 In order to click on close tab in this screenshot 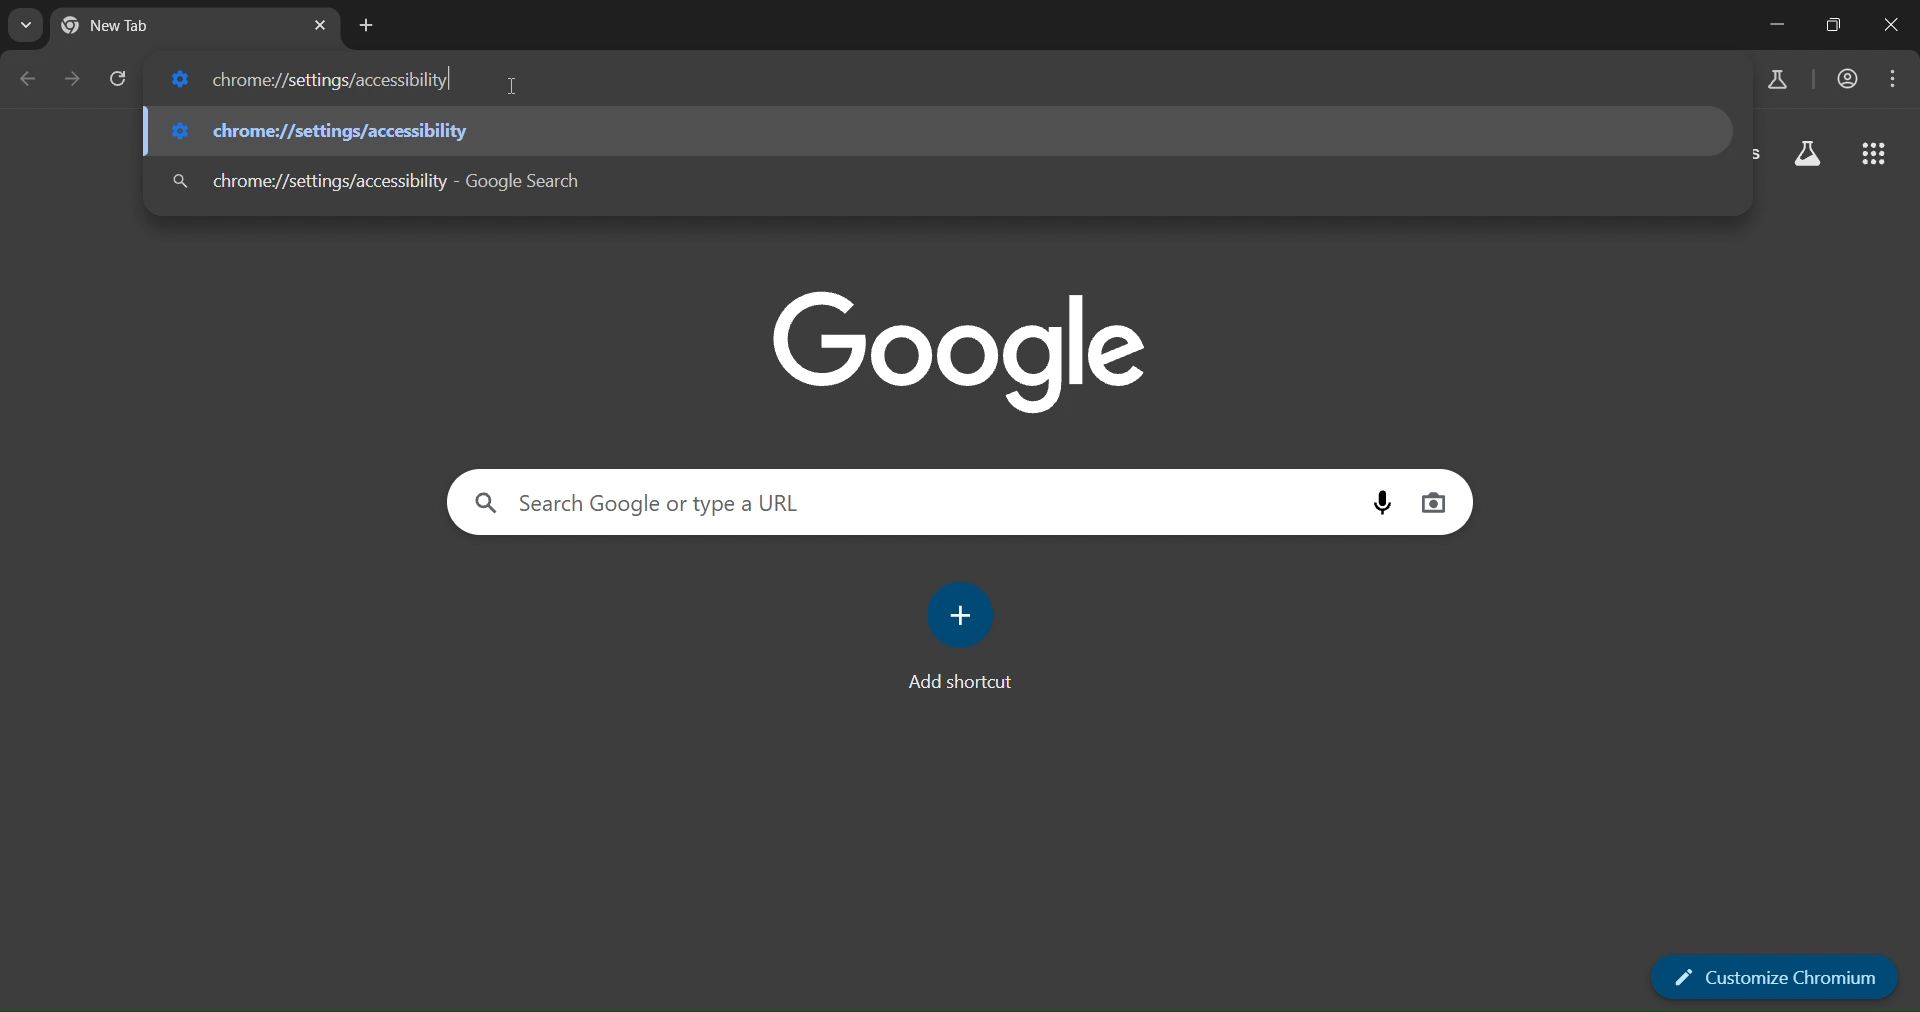, I will do `click(319, 26)`.